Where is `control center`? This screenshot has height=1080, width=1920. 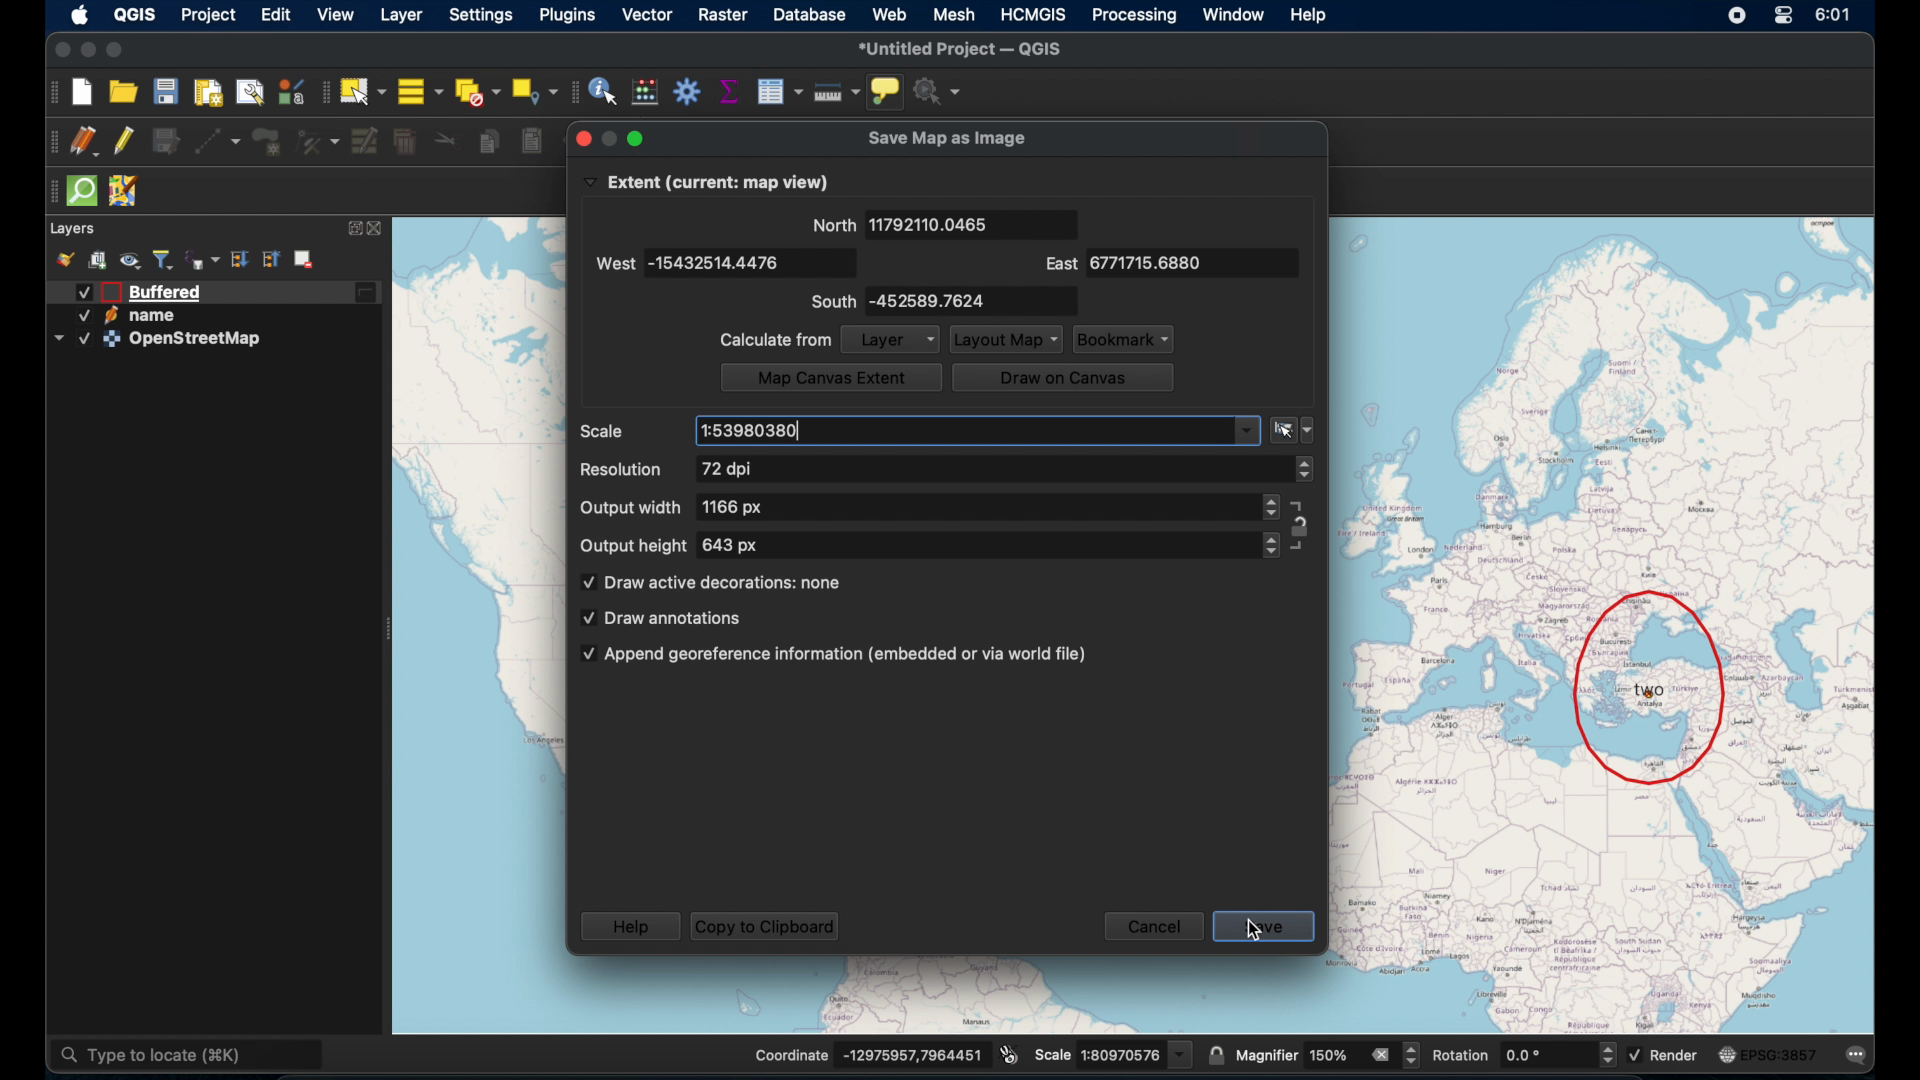
control center is located at coordinates (1736, 14).